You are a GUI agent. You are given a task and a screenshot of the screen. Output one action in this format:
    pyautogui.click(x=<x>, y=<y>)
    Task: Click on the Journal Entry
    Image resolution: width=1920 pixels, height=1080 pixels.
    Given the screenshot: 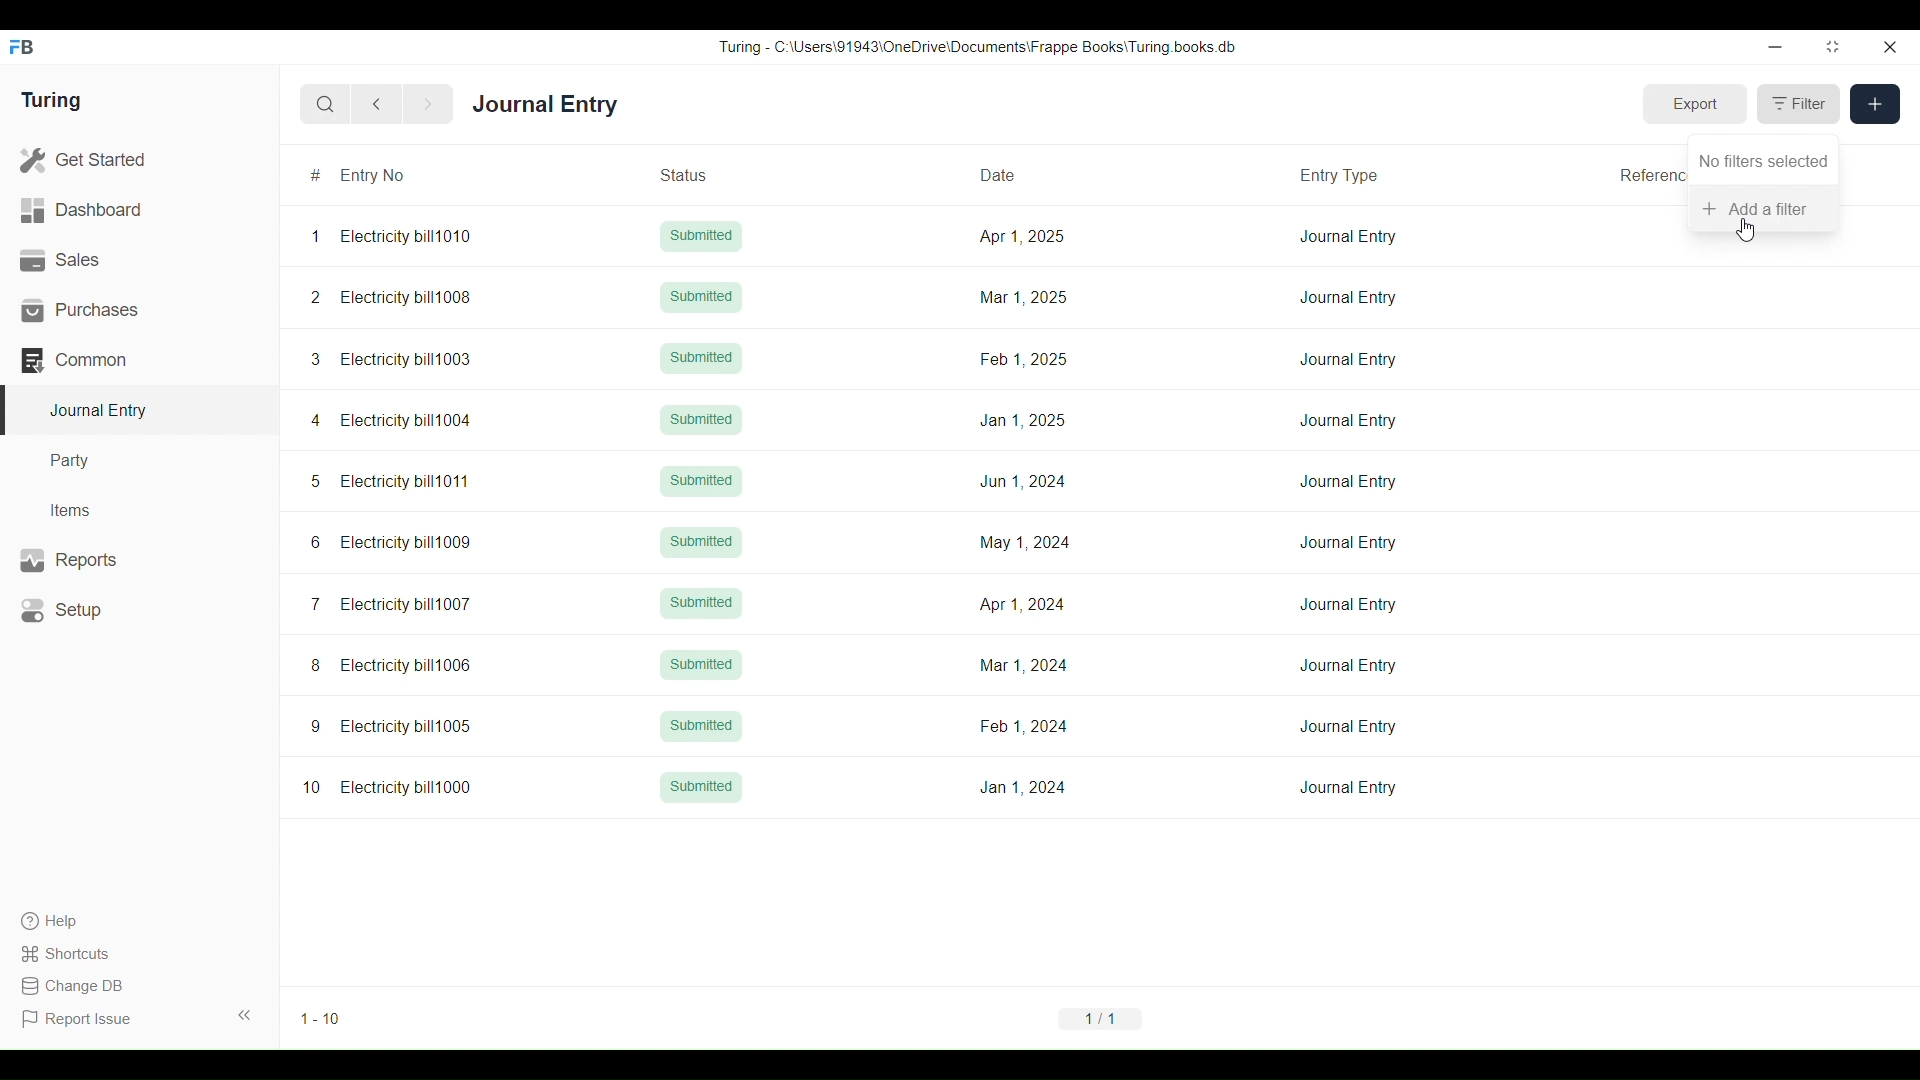 What is the action you would take?
    pyautogui.click(x=1347, y=788)
    